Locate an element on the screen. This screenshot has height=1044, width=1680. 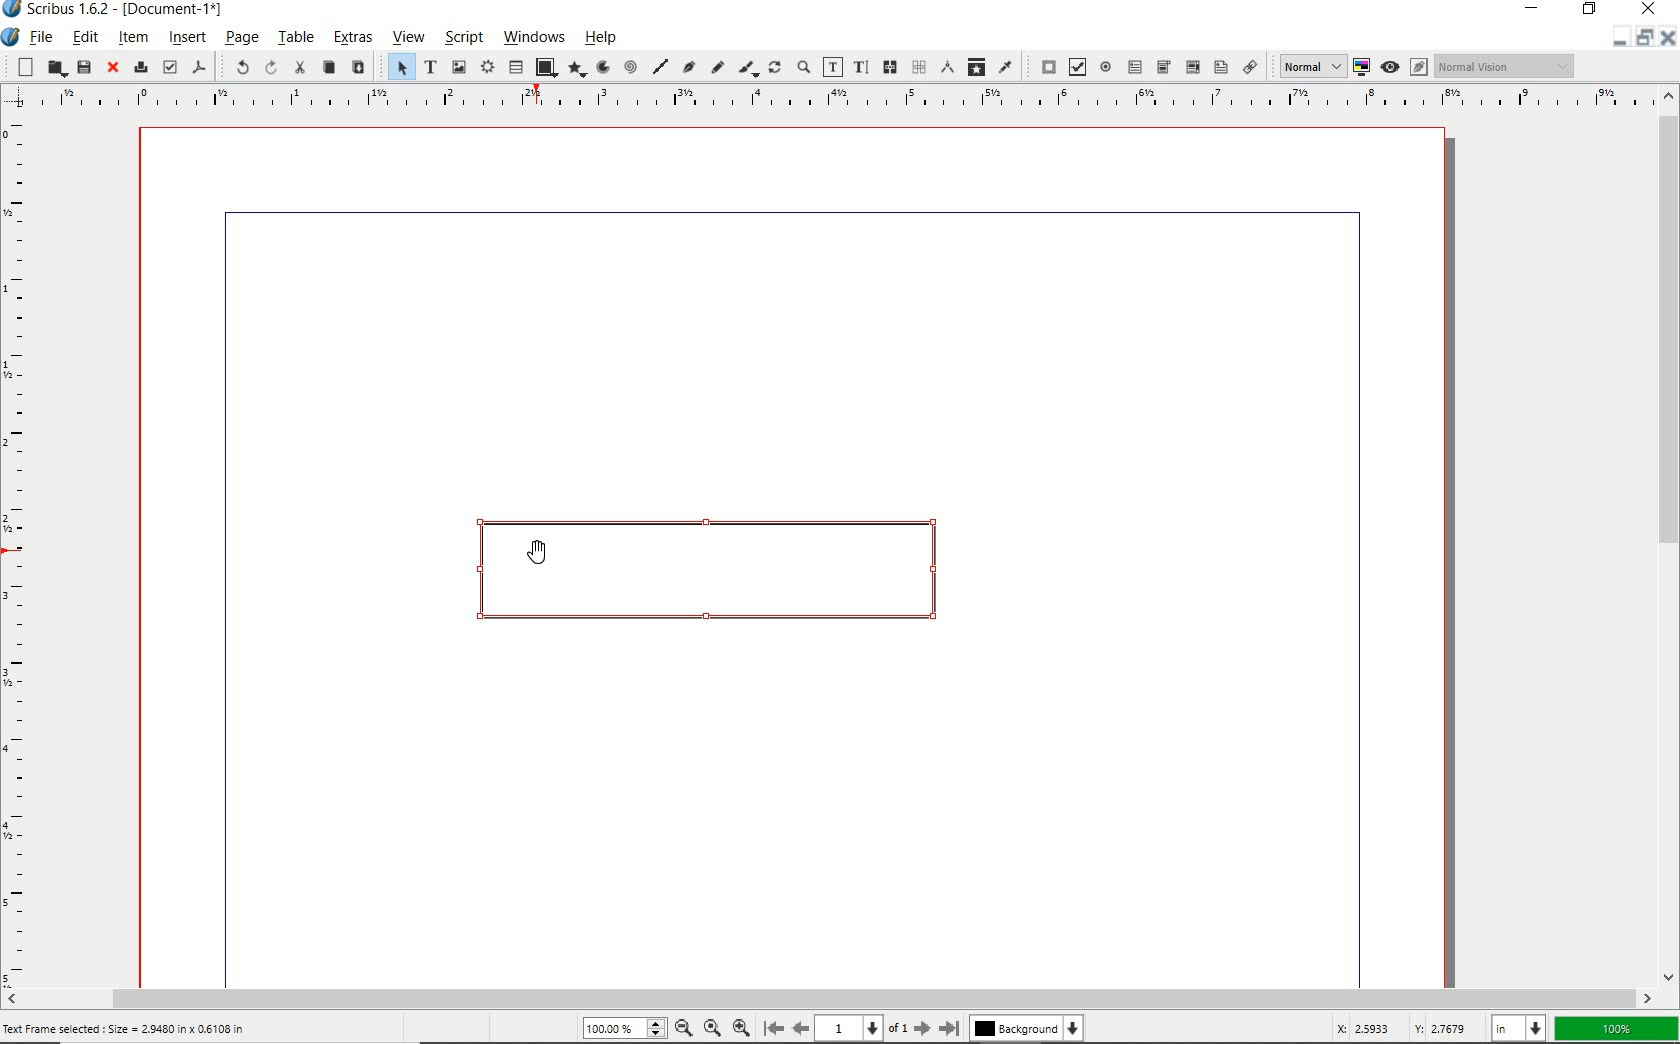
pdf check box is located at coordinates (1076, 67).